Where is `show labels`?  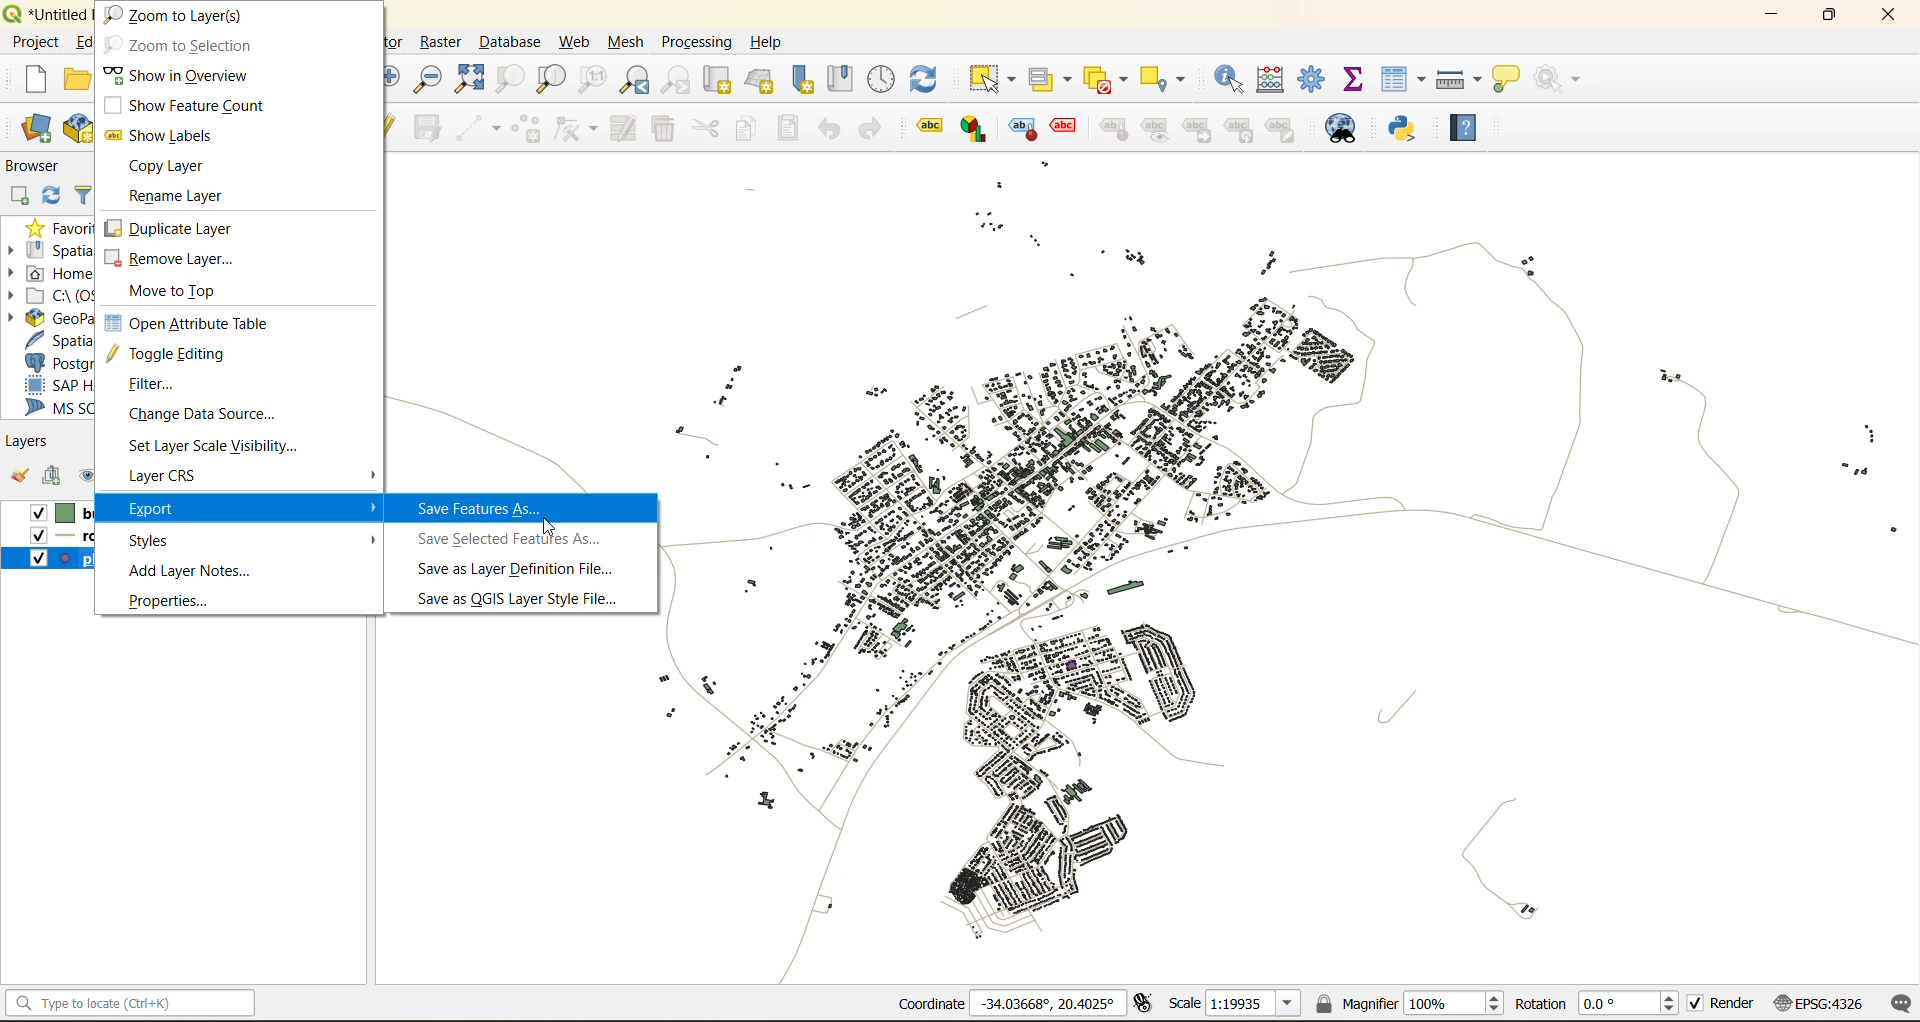 show labels is located at coordinates (168, 134).